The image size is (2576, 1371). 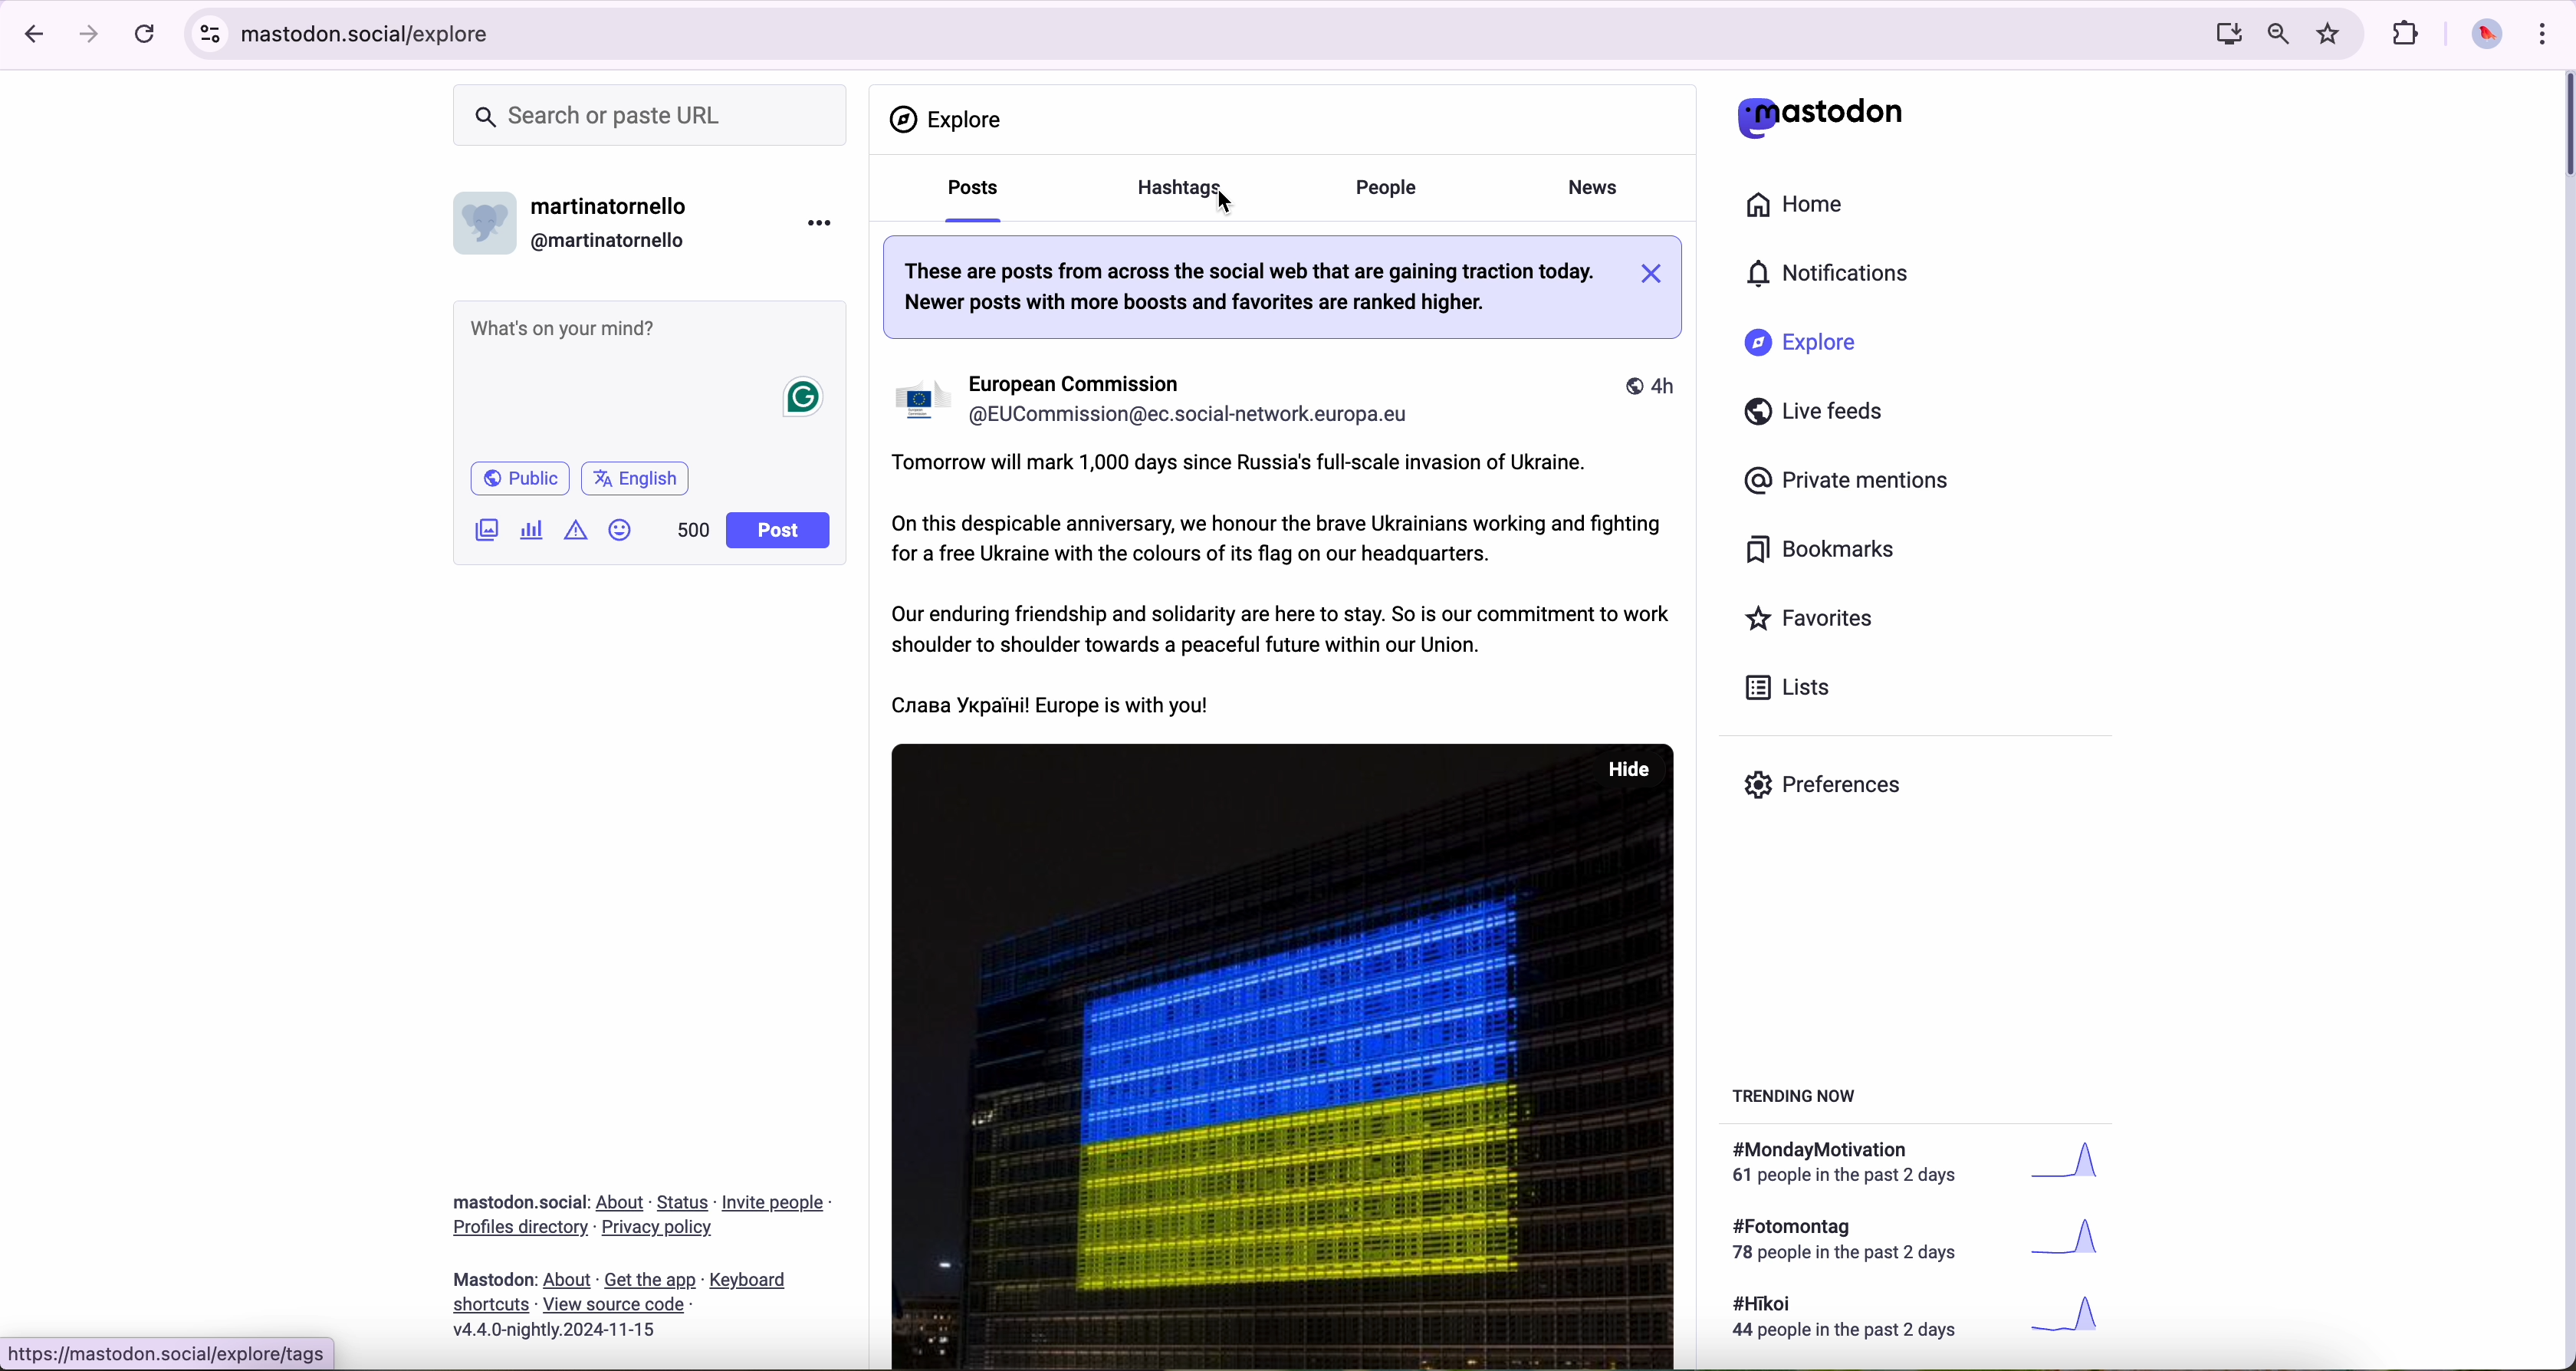 I want to click on preferences, so click(x=1826, y=787).